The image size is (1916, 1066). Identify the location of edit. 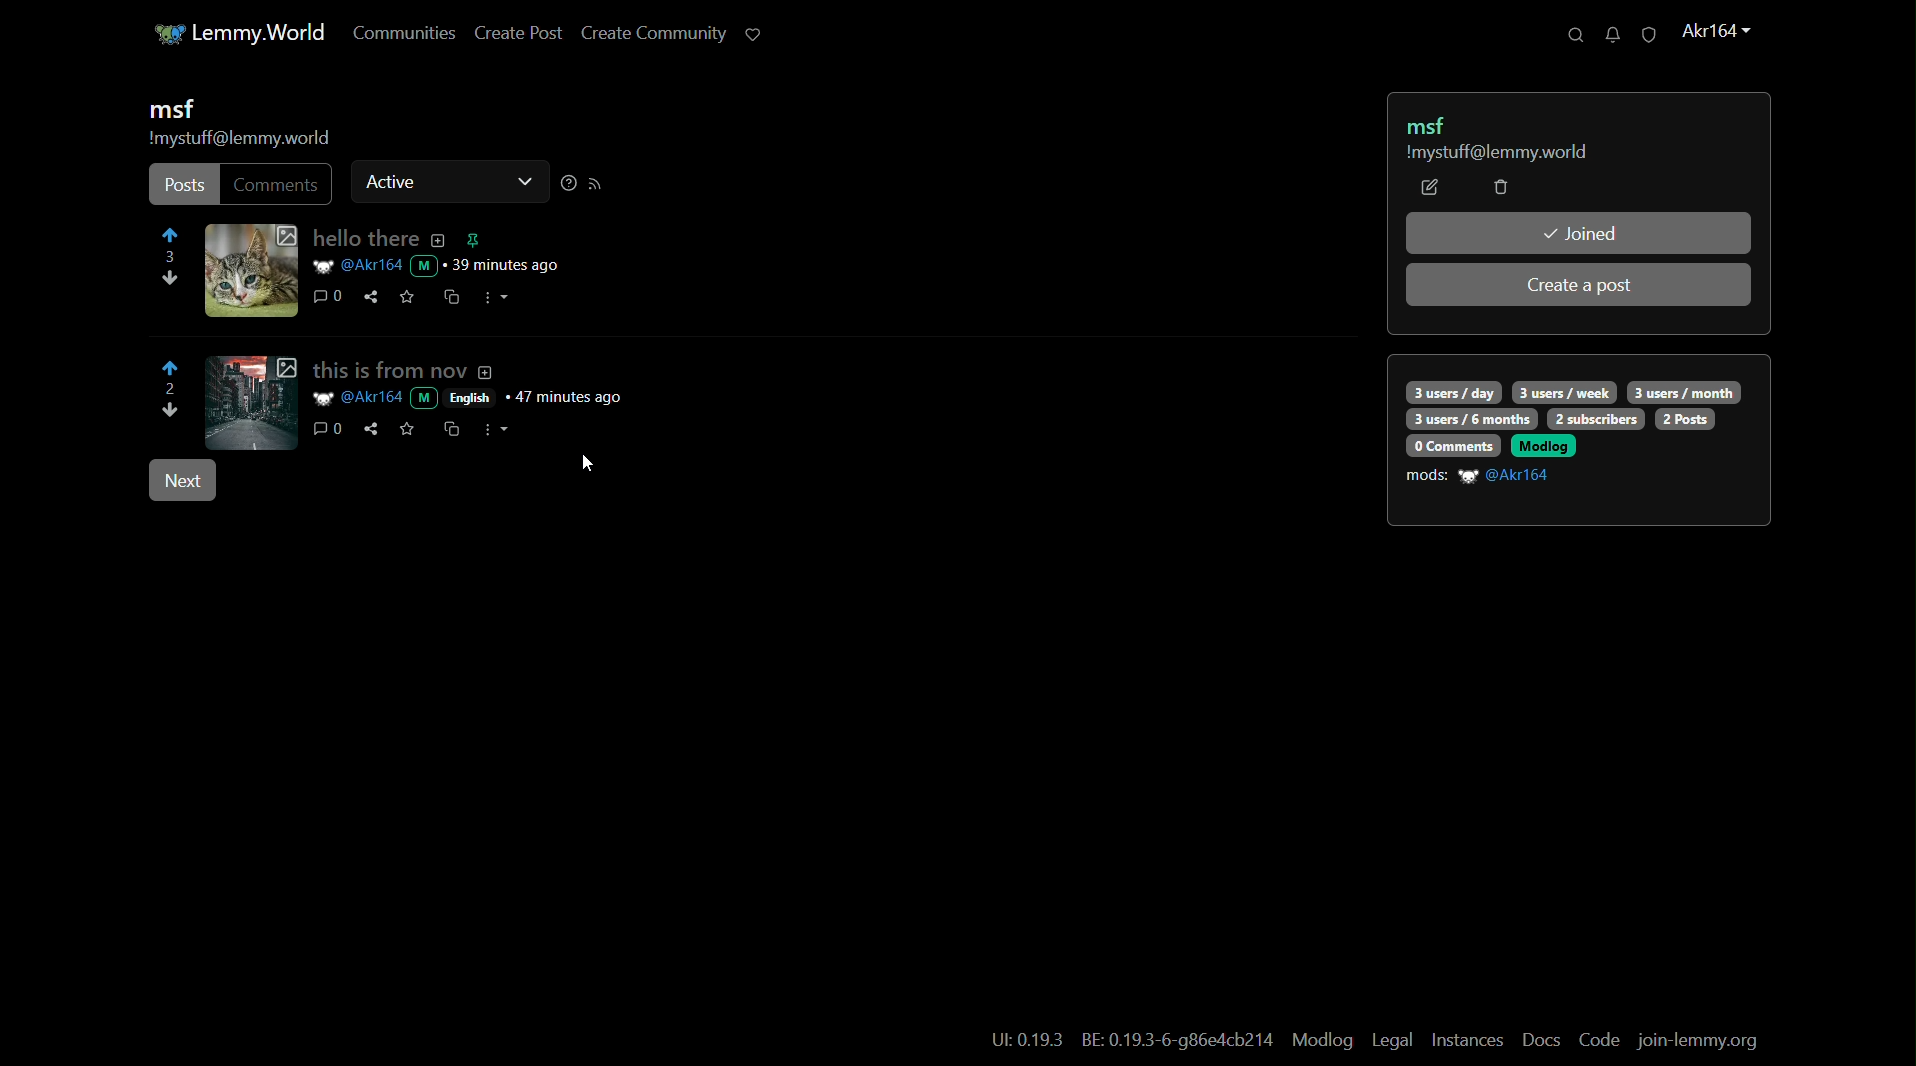
(1430, 188).